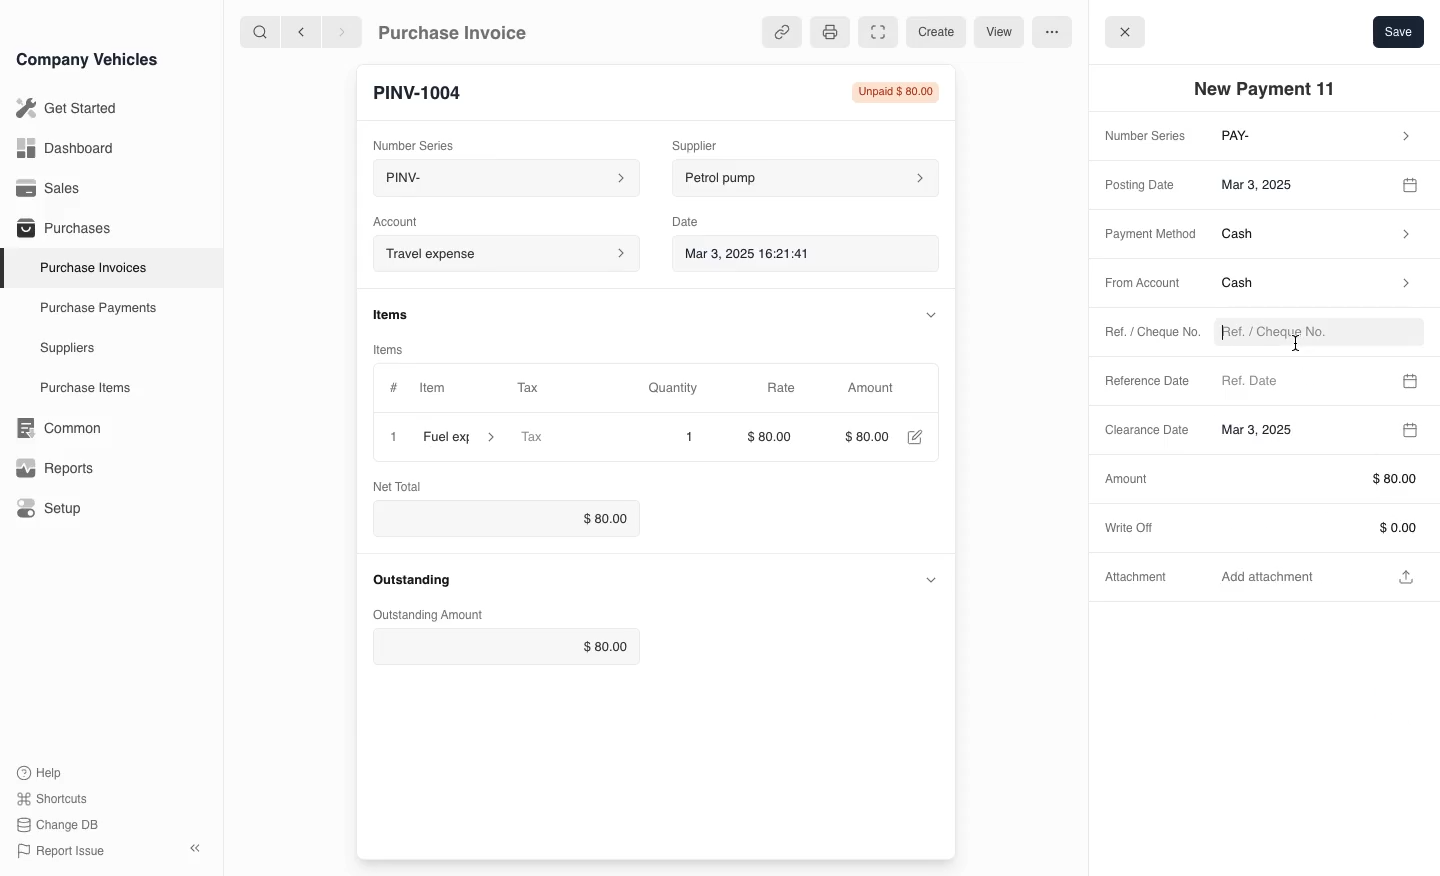 The image size is (1440, 876). What do you see at coordinates (683, 388) in the screenshot?
I see `Quantity` at bounding box center [683, 388].